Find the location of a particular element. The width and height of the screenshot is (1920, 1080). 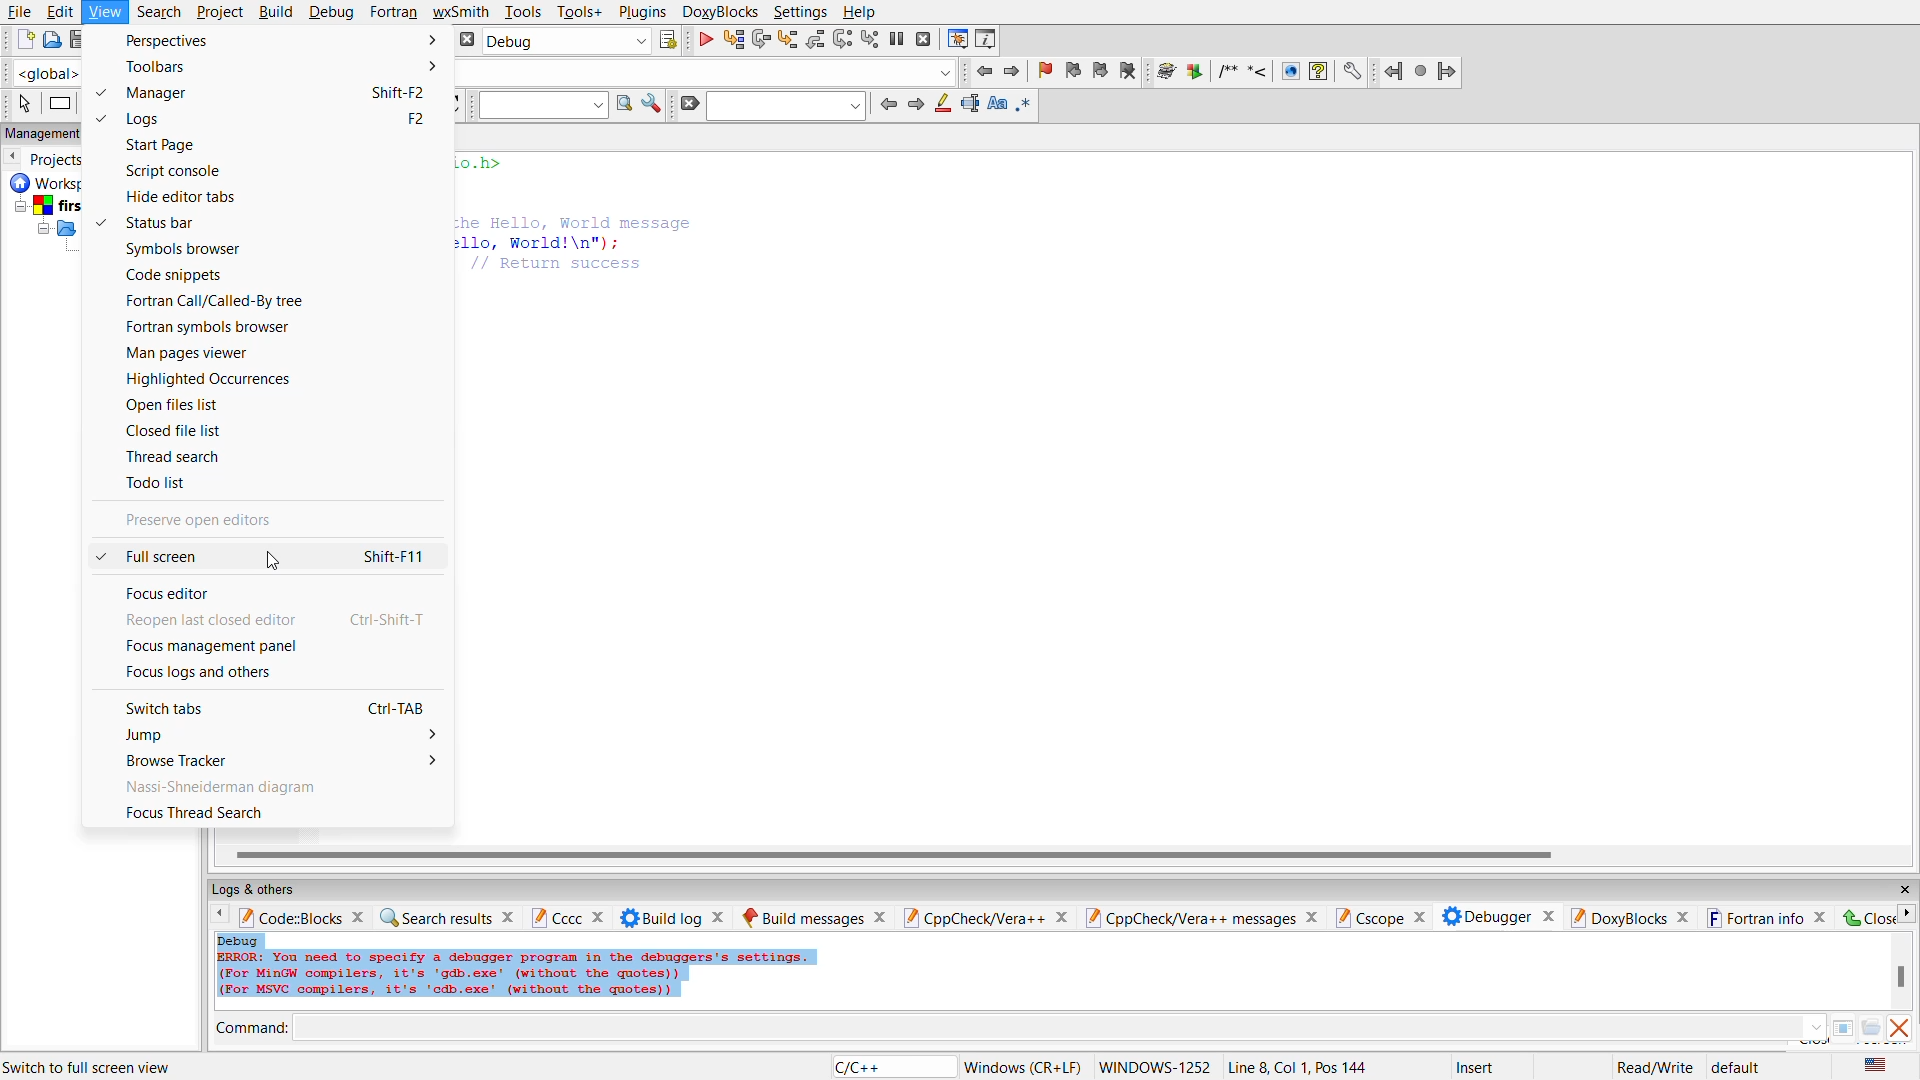

next bookmark is located at coordinates (1103, 72).